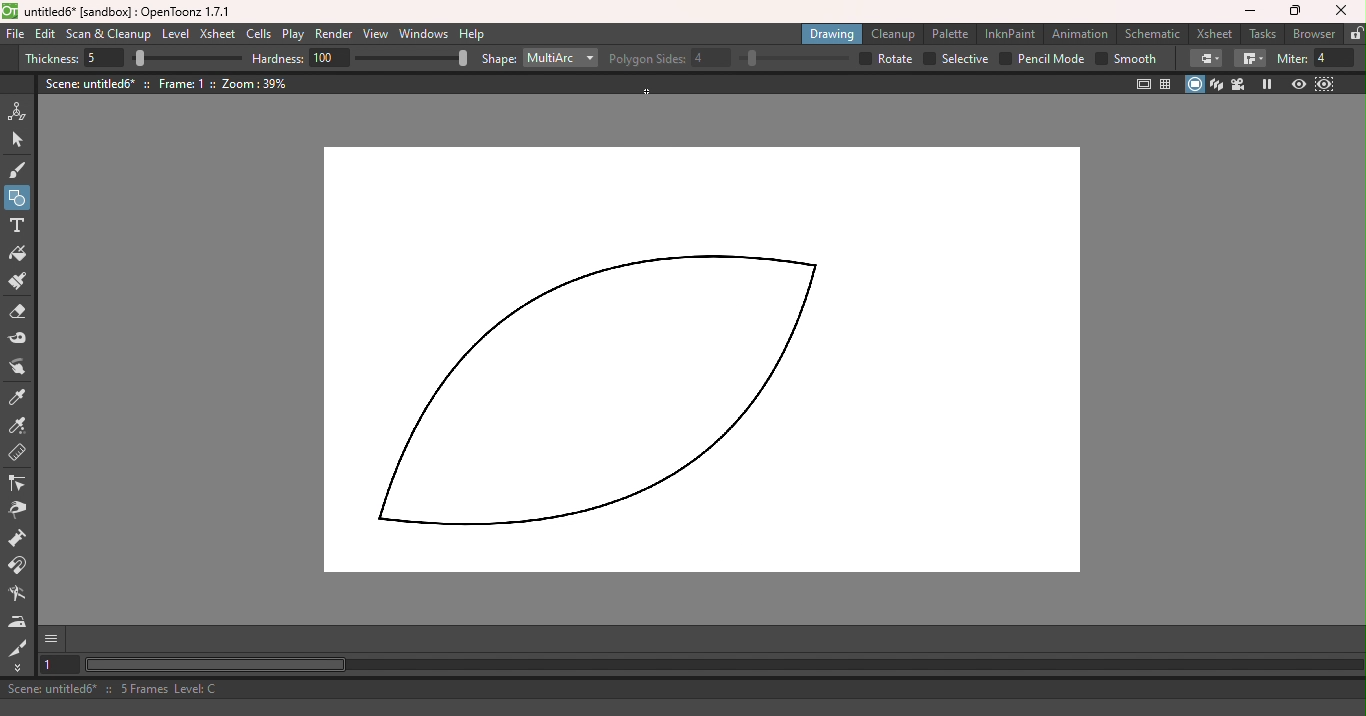 The height and width of the screenshot is (716, 1366). Describe the element at coordinates (16, 453) in the screenshot. I see `Ruler tool` at that location.